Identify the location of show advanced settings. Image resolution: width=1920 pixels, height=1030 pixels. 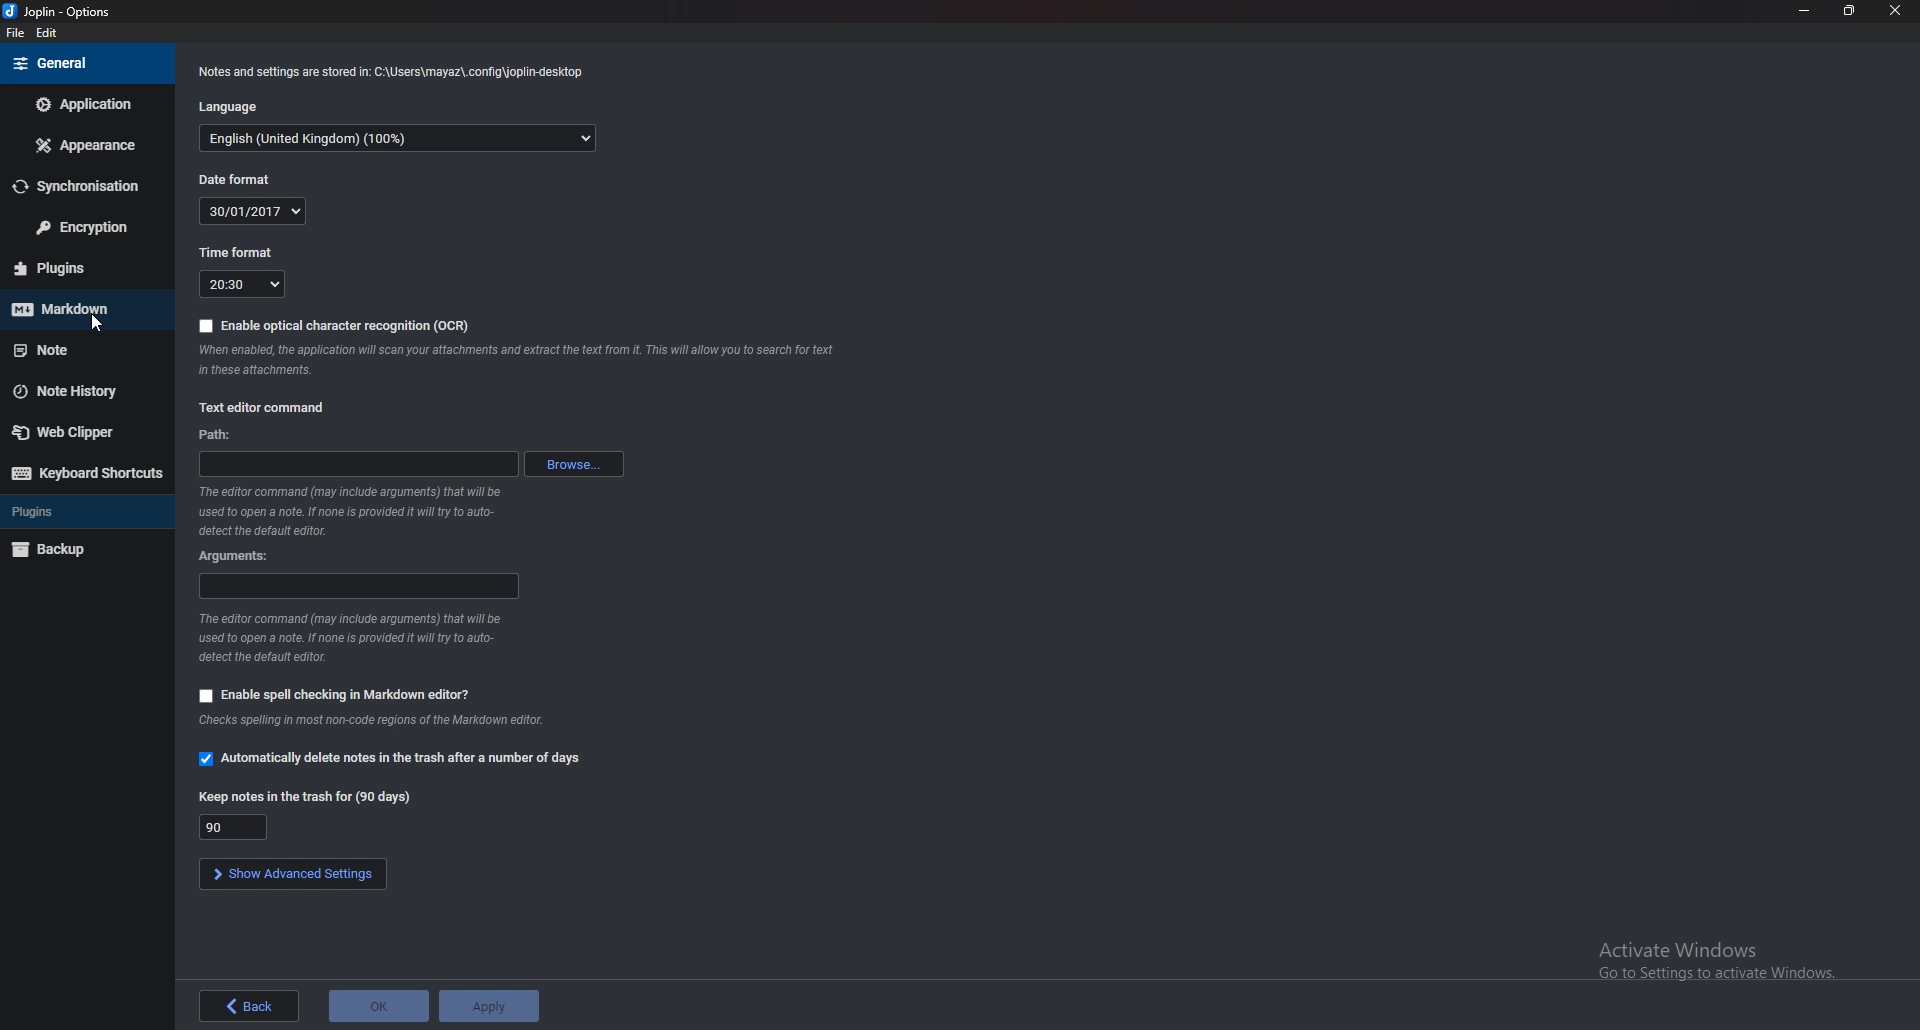
(297, 874).